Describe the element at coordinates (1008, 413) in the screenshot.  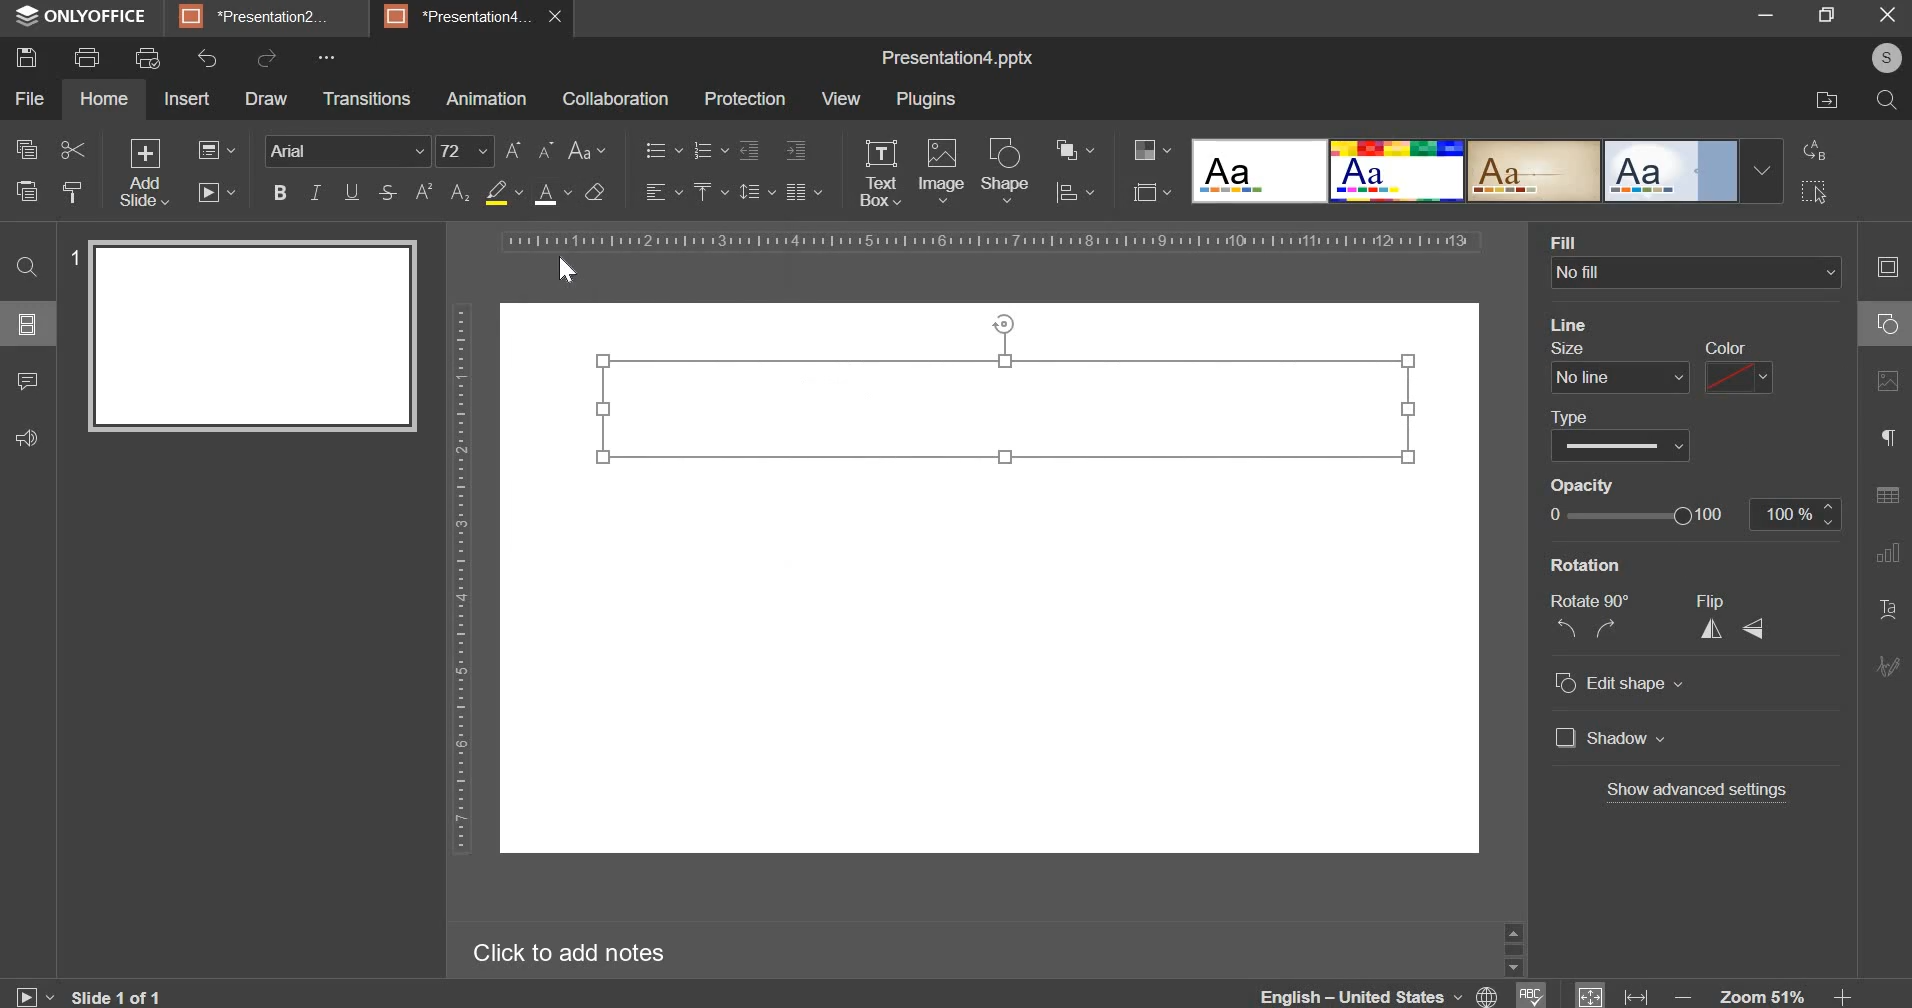
I see `Text color changed` at that location.